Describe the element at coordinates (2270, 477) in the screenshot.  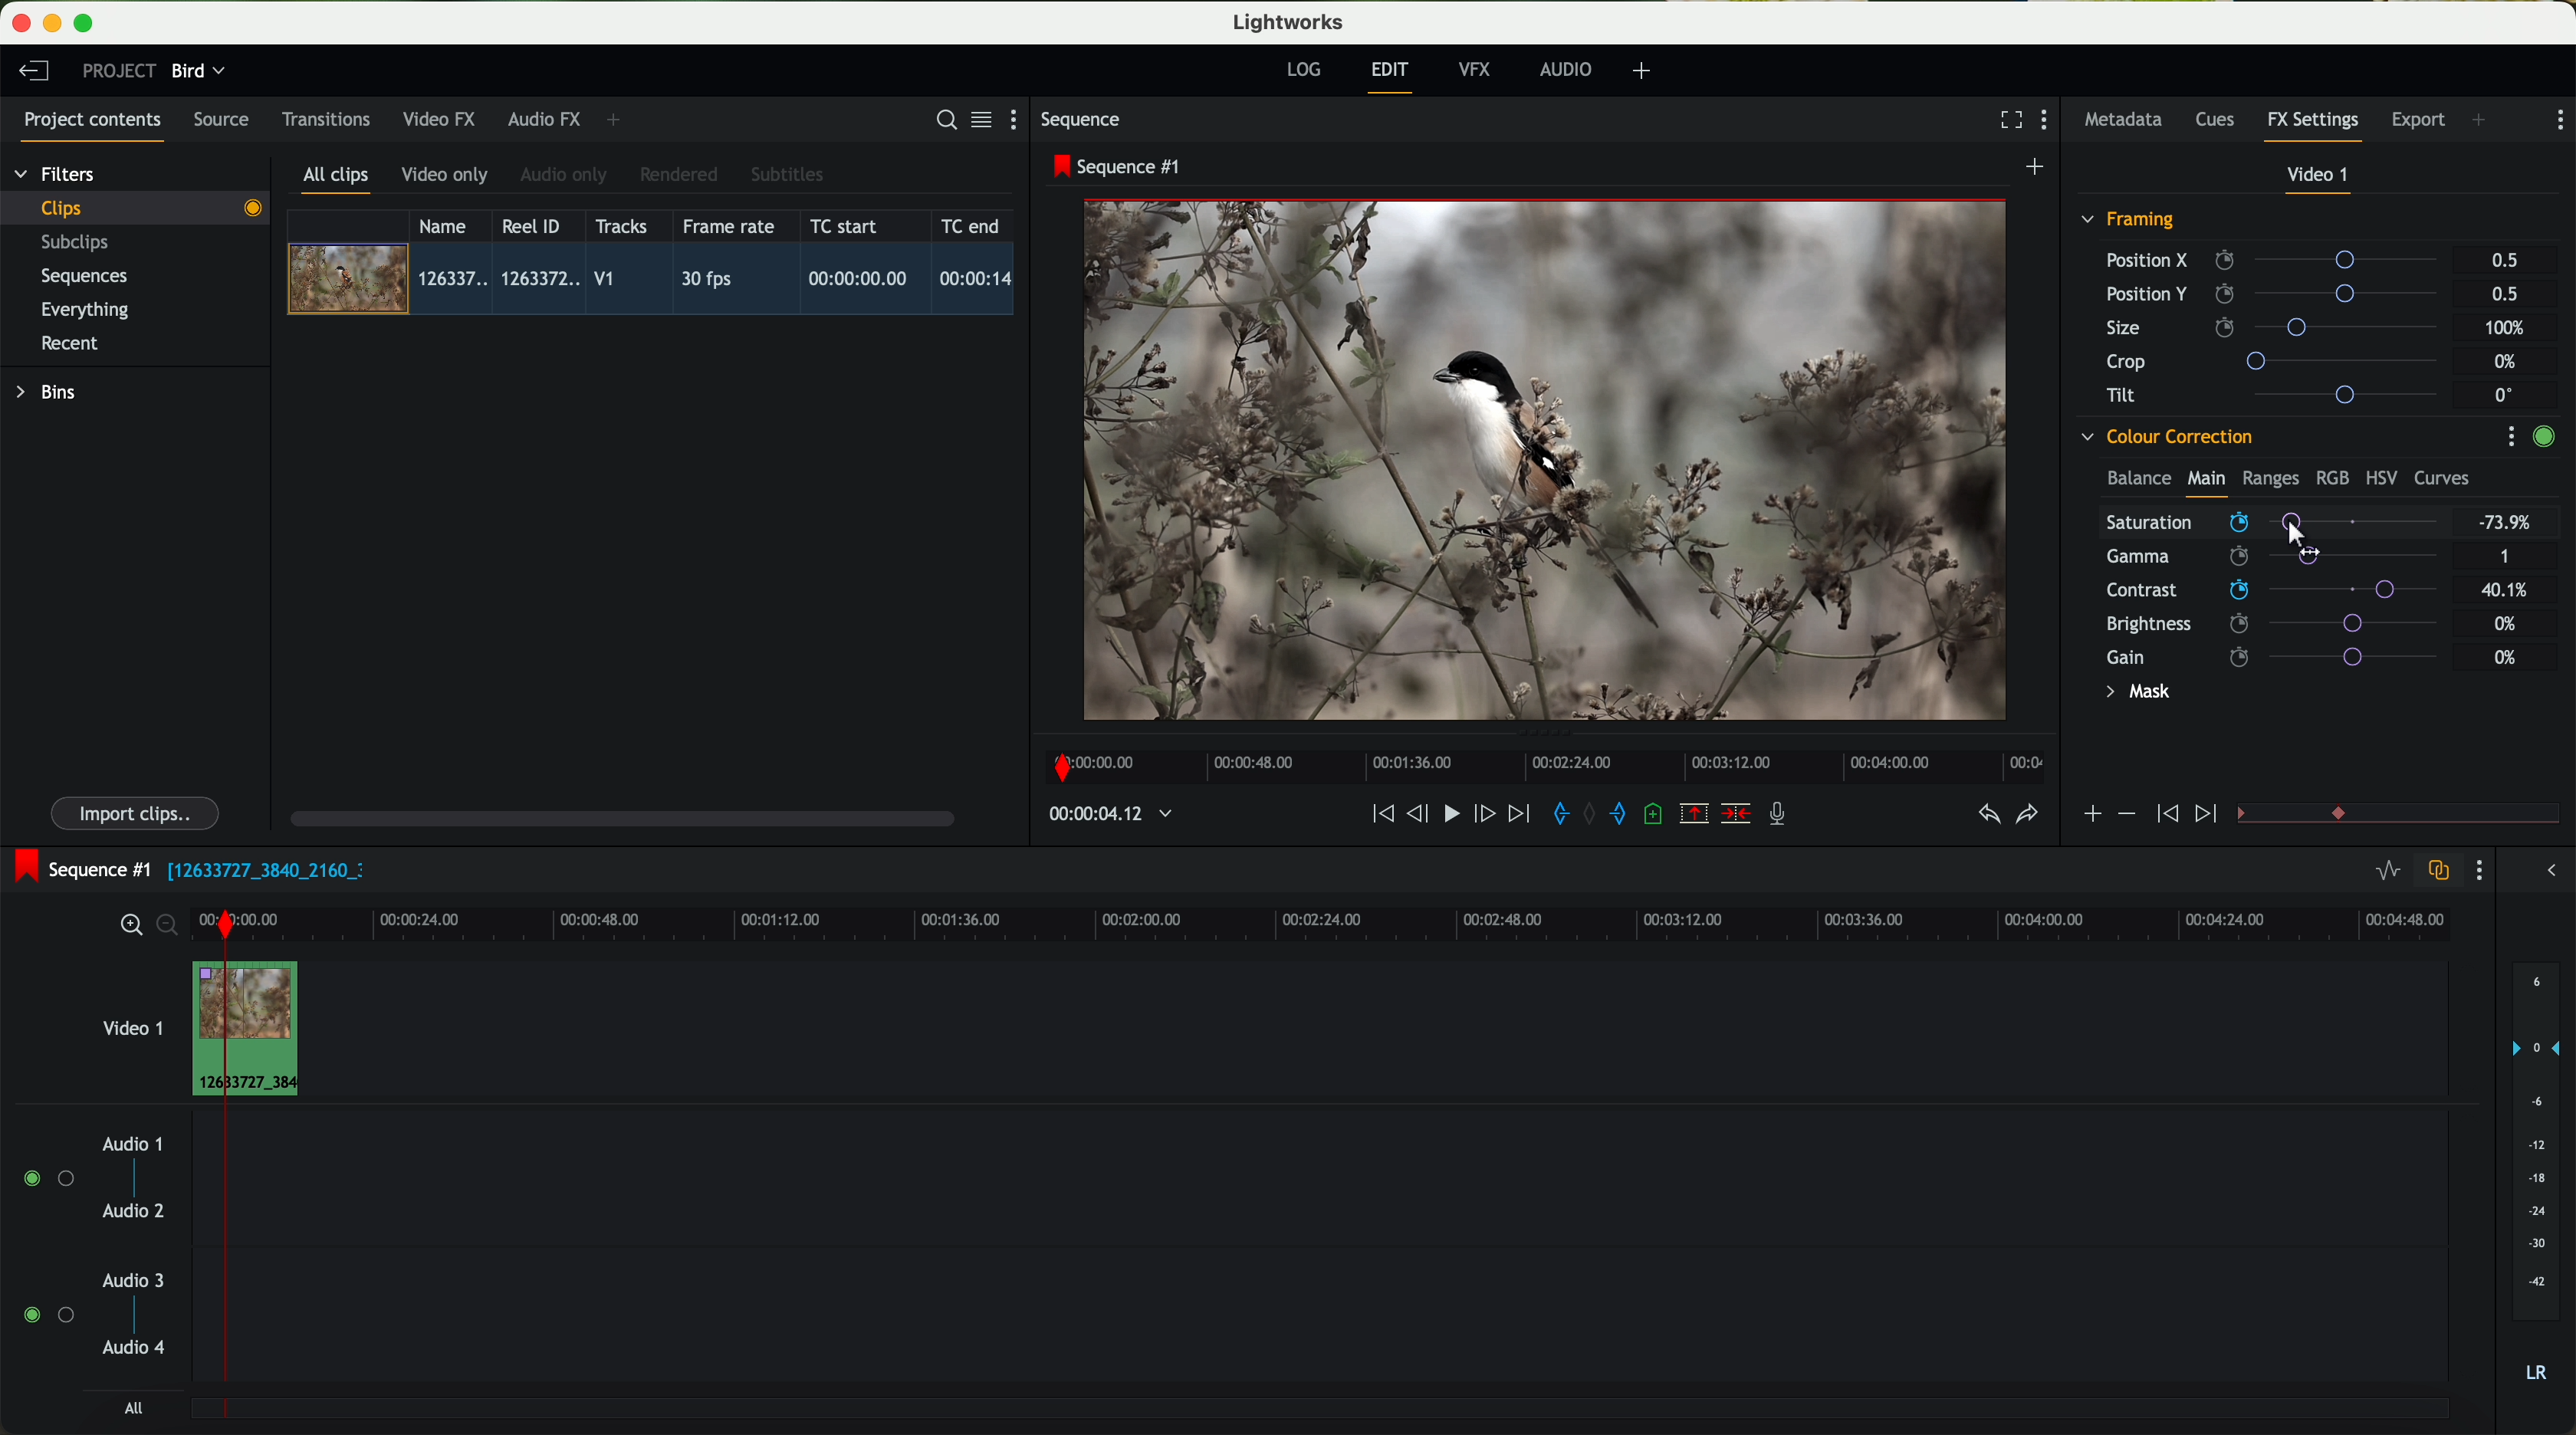
I see `ranges` at that location.